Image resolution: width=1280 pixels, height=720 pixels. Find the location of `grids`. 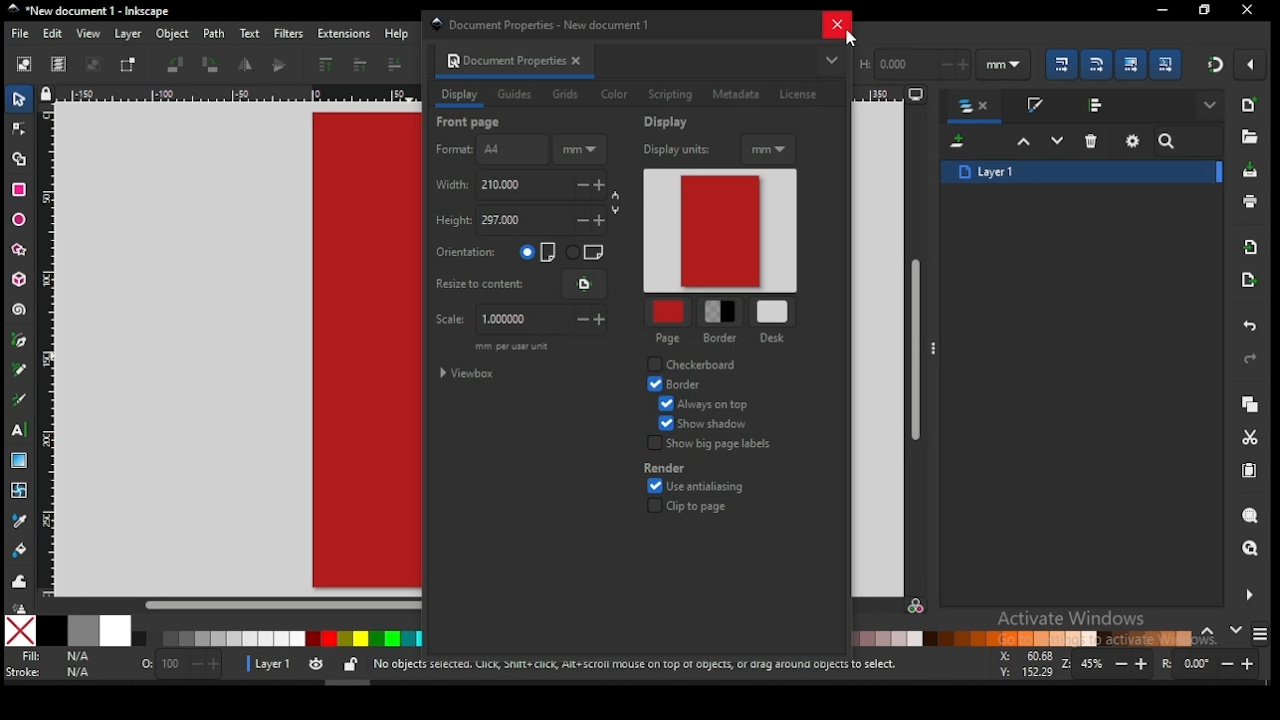

grids is located at coordinates (565, 94).